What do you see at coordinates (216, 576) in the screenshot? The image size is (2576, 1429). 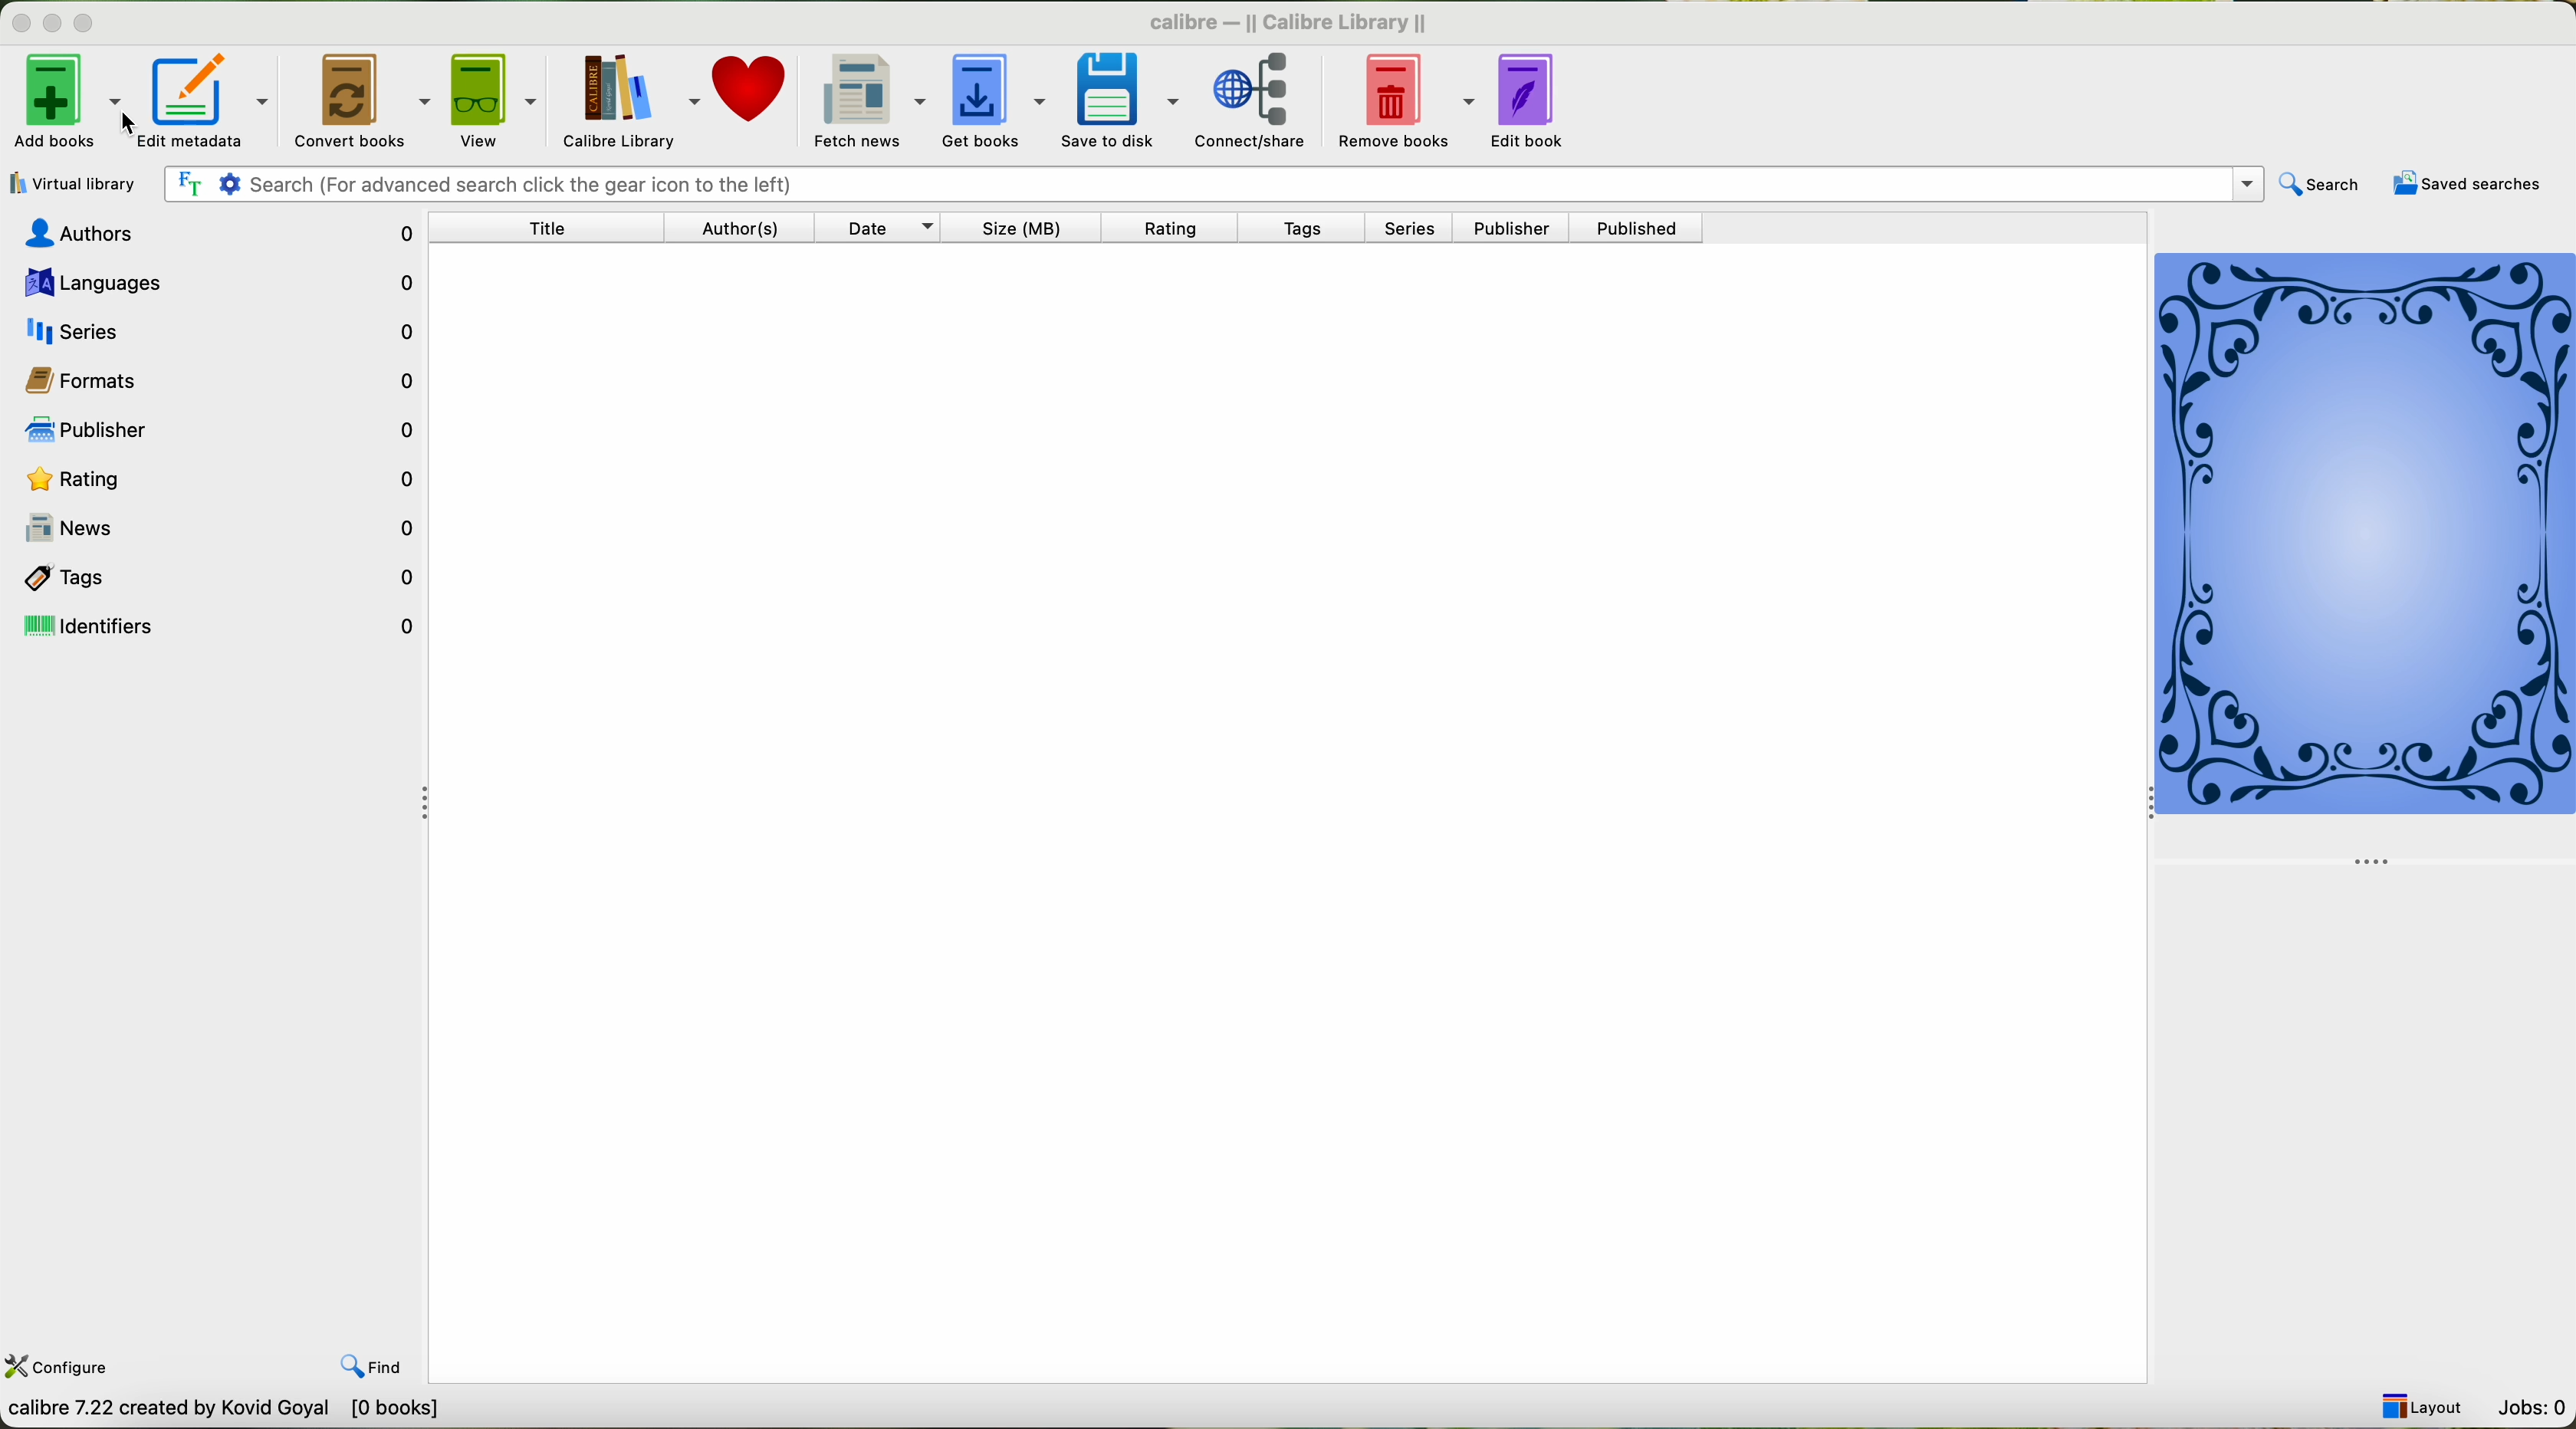 I see `tags` at bounding box center [216, 576].